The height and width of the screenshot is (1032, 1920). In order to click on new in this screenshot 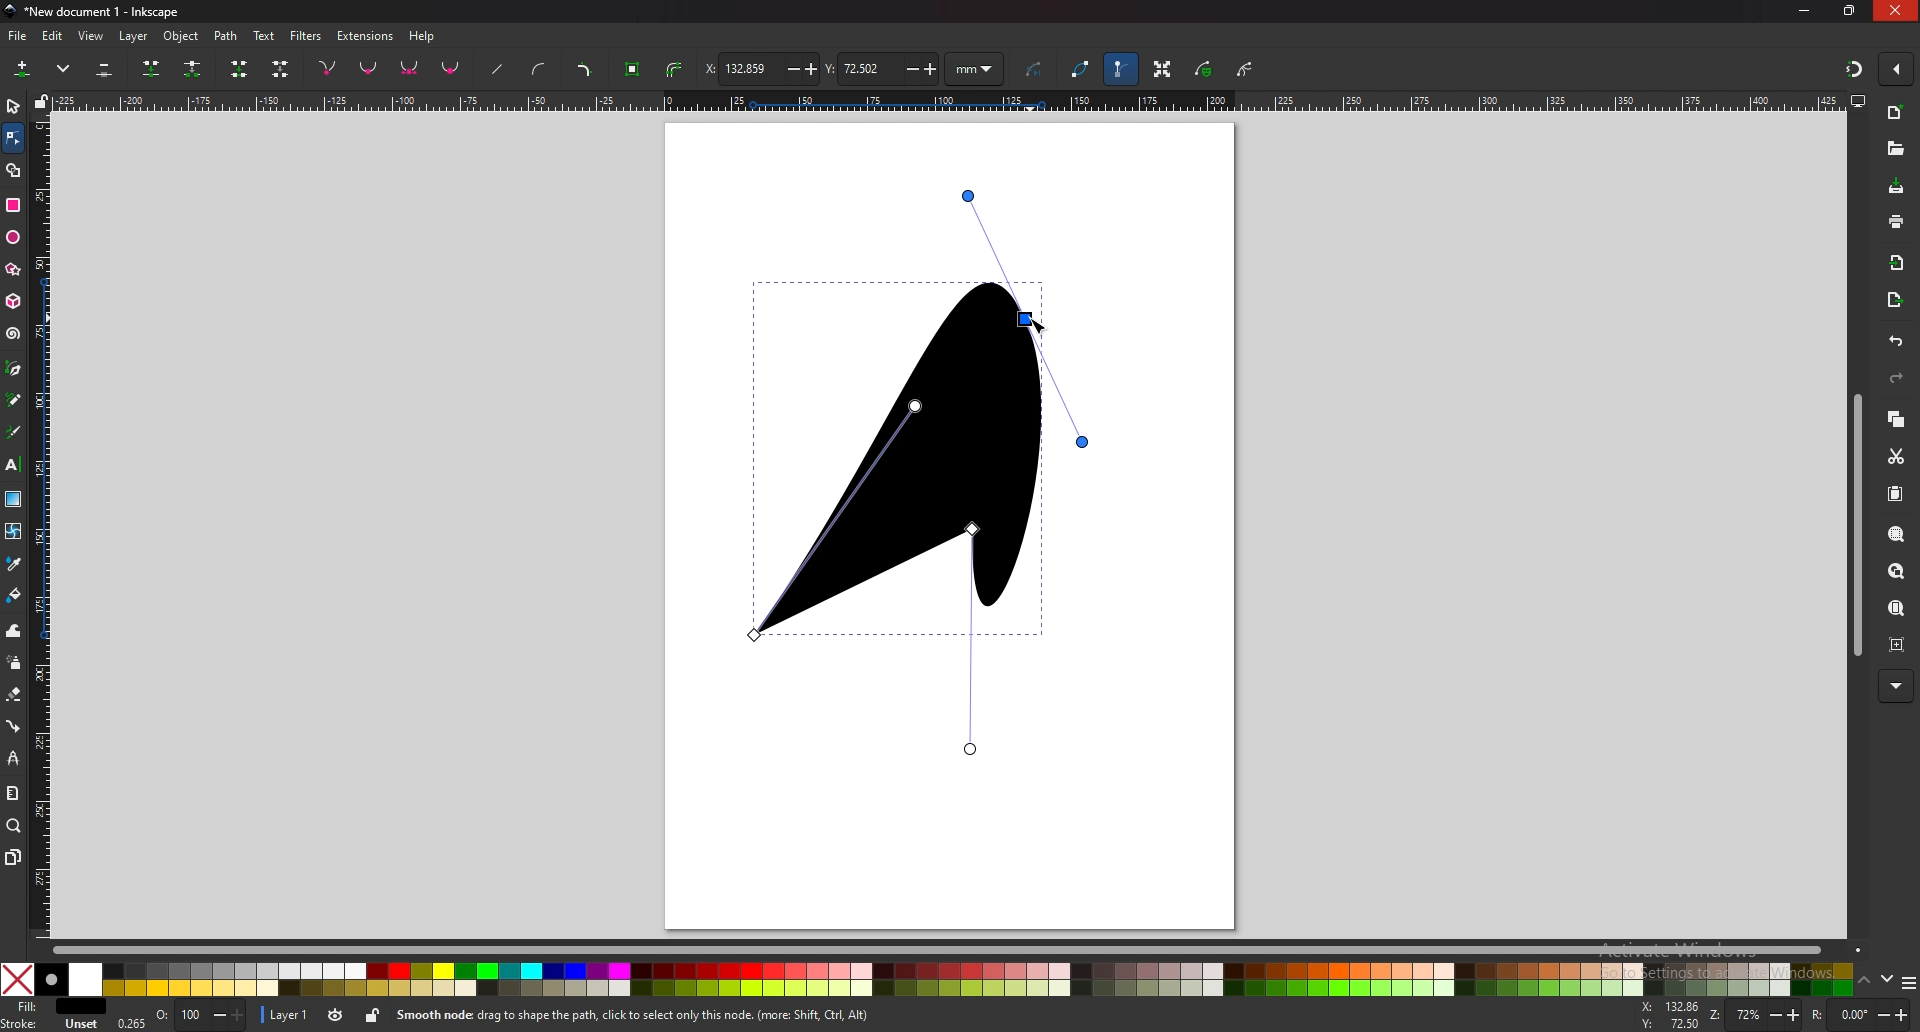, I will do `click(1894, 112)`.